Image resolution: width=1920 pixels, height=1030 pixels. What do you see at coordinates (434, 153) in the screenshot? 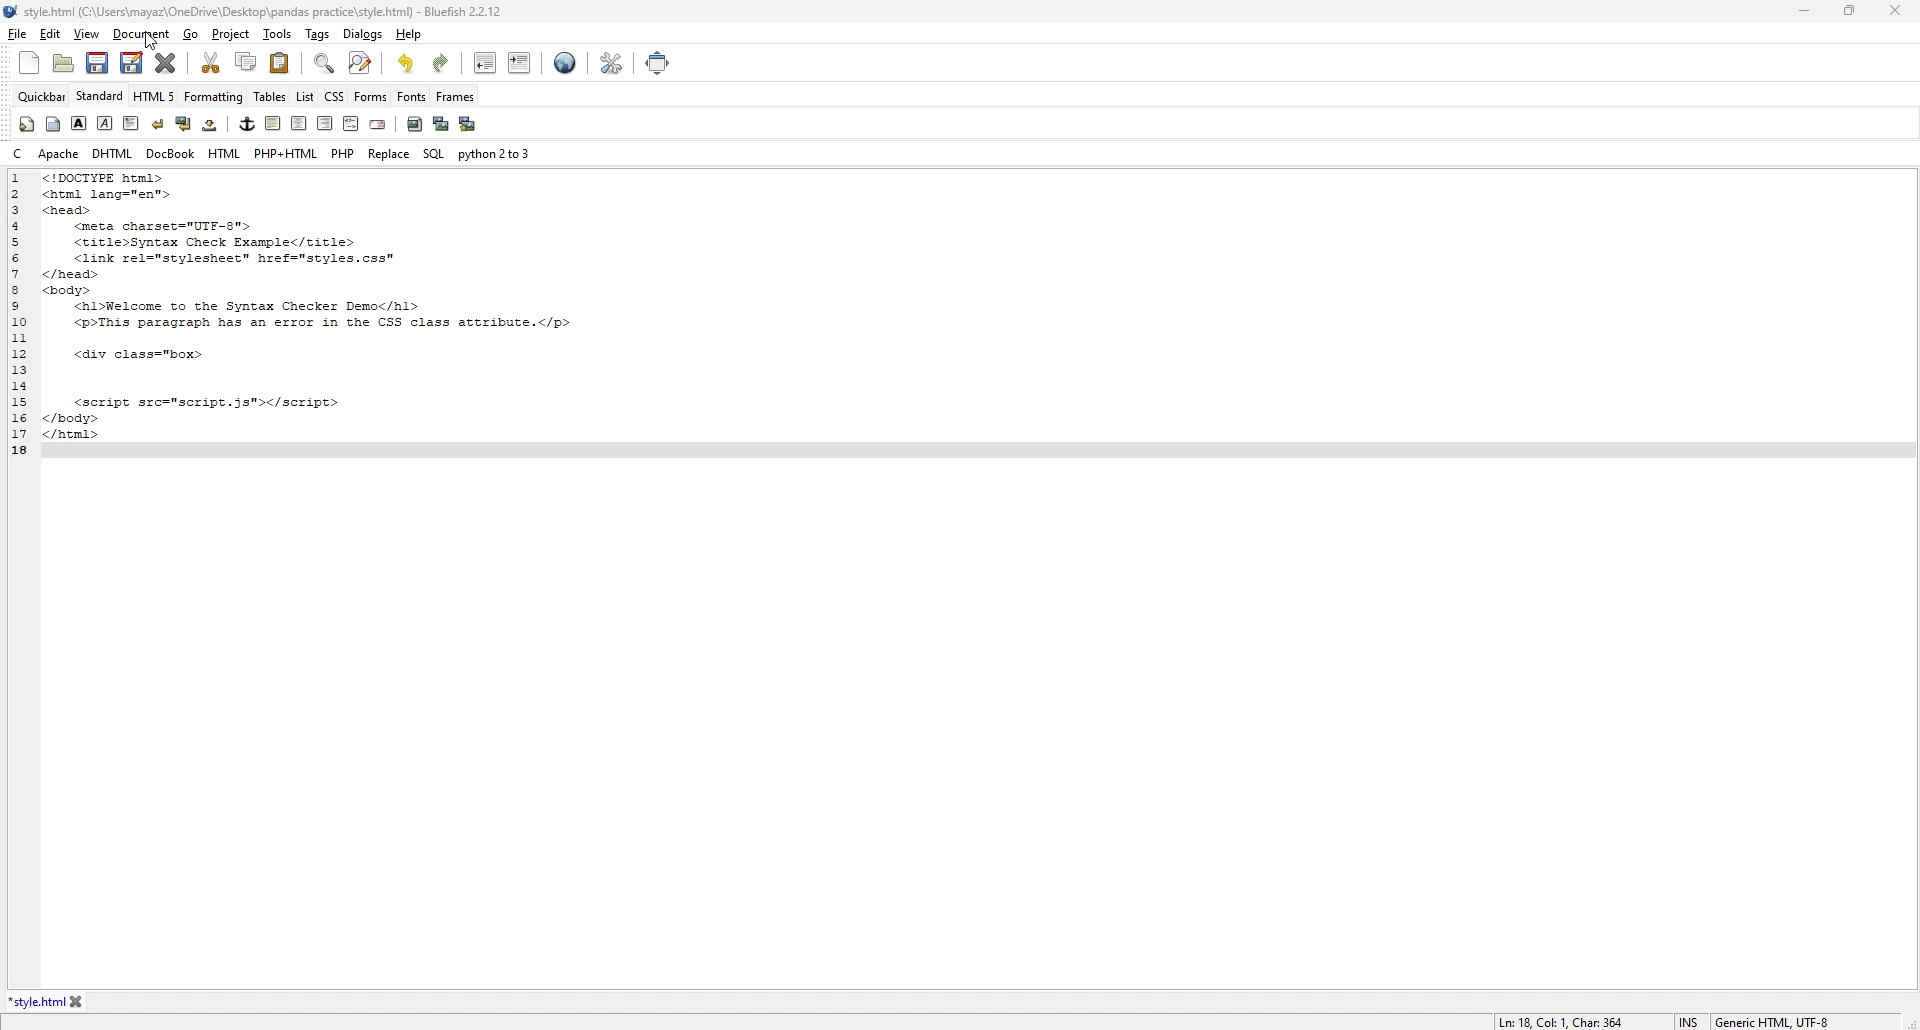
I see `sql` at bounding box center [434, 153].